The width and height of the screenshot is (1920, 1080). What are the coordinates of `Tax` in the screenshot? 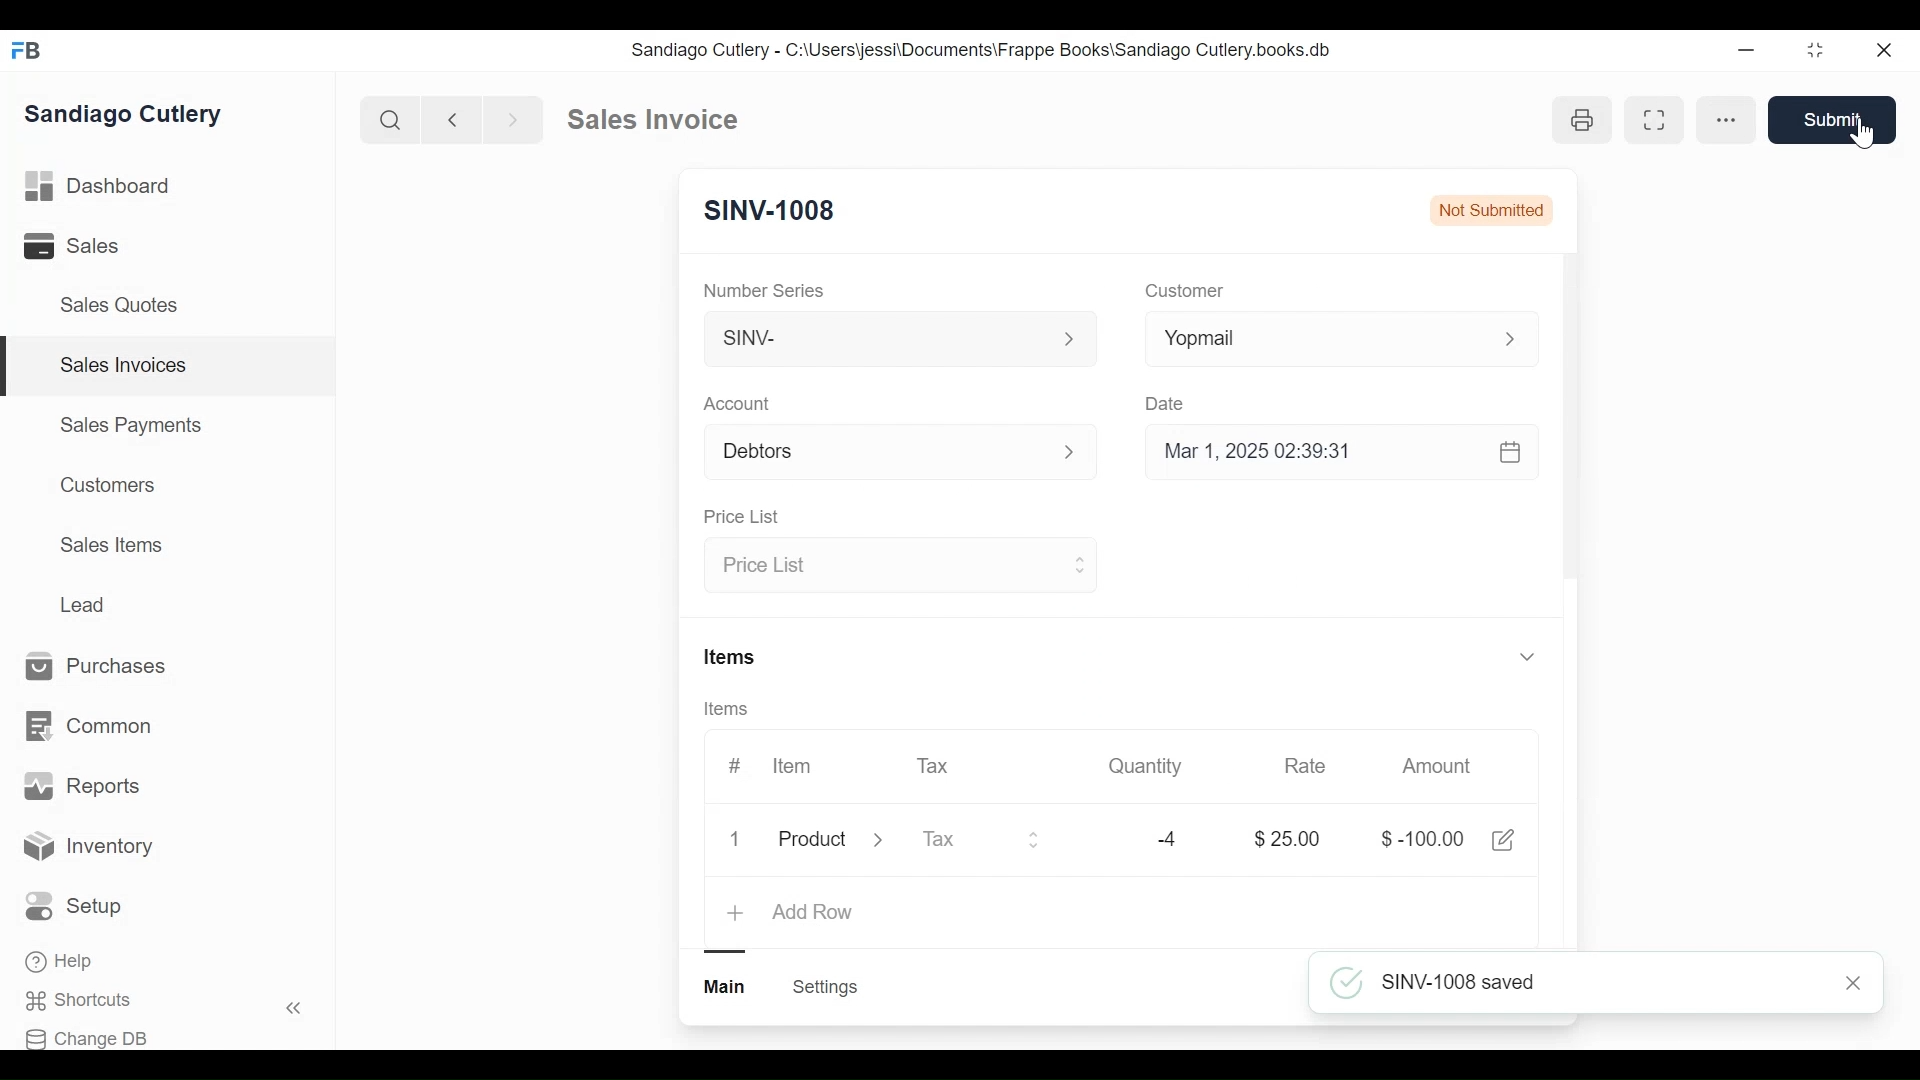 It's located at (982, 840).